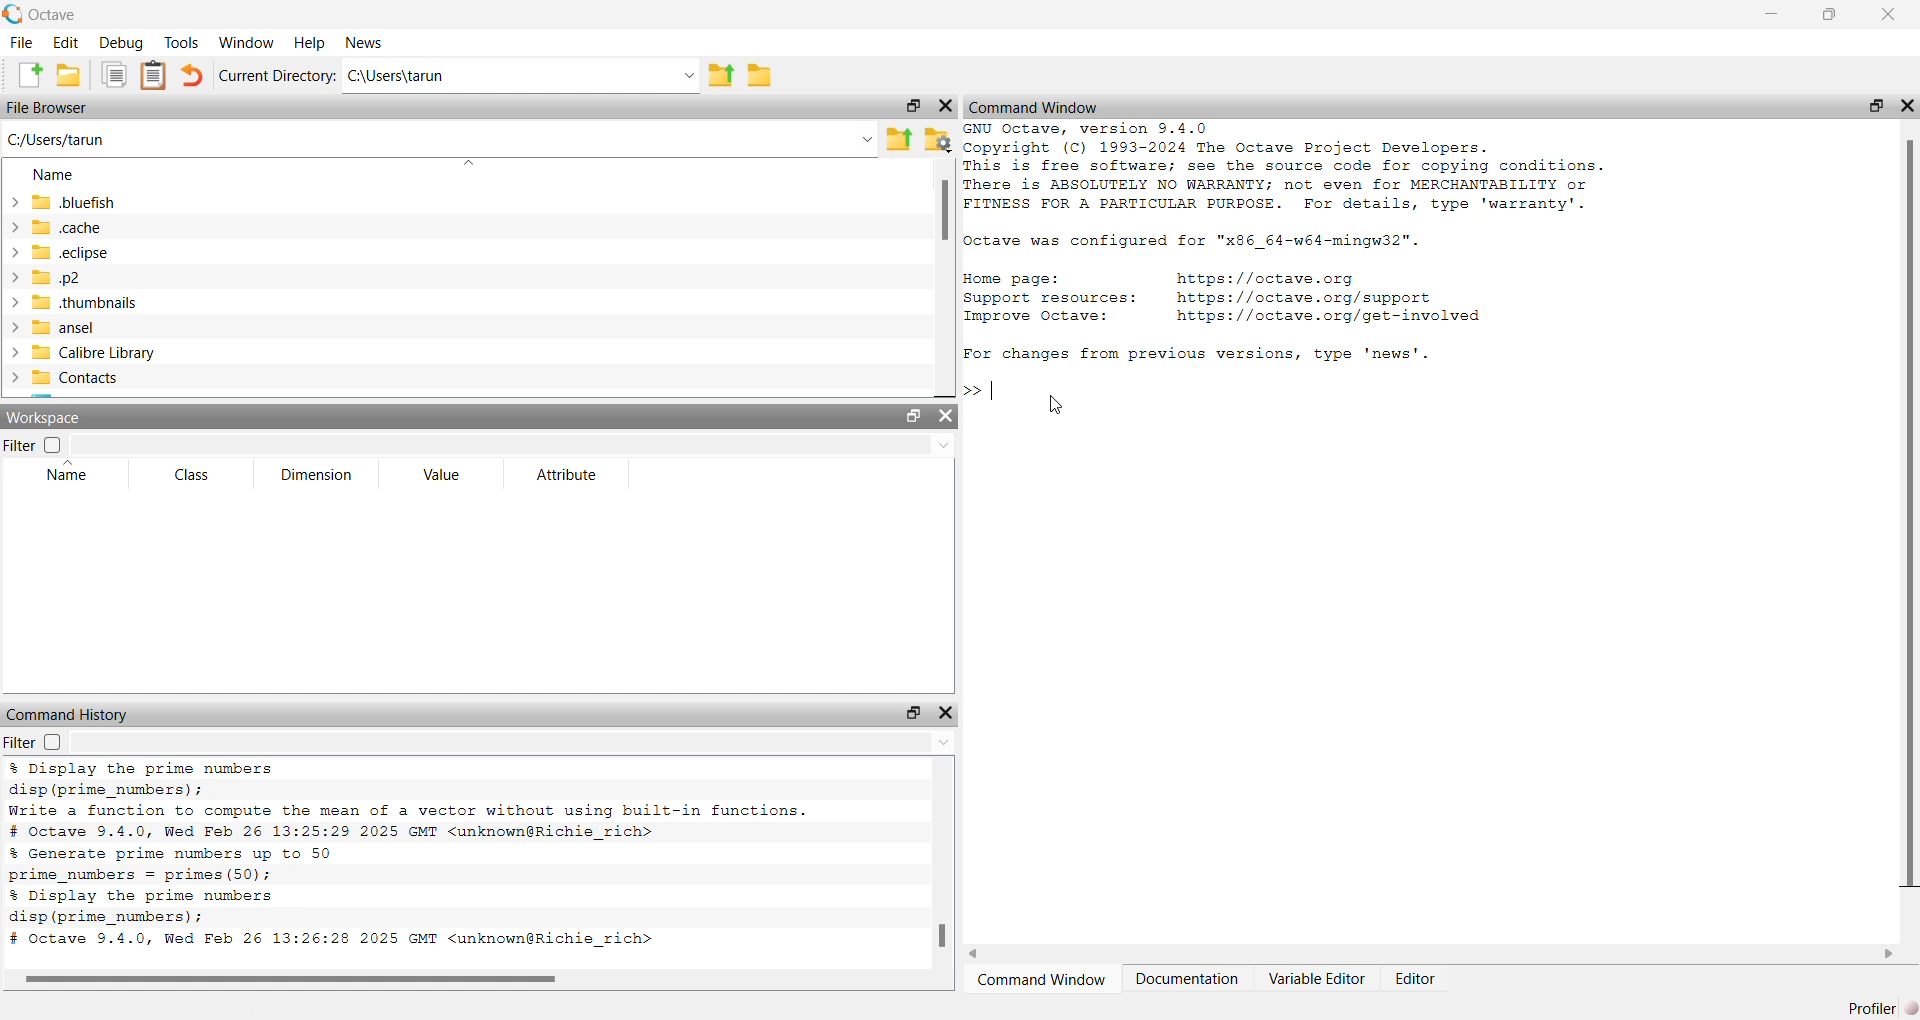 This screenshot has height=1020, width=1920. What do you see at coordinates (1283, 168) in the screenshot?
I see `GNU Octave, version 9.4.0

Copyright (C) 1993-2024 The Octave Project Developers.

This is free software; see the source code for copying conditions.
There is ABSOLUTELY NO WARRANTY; not even for MERCHANTABILITY or
FITNESS FOR A PARTICULAR PURPOSE. For details, type 'warranty'.` at bounding box center [1283, 168].